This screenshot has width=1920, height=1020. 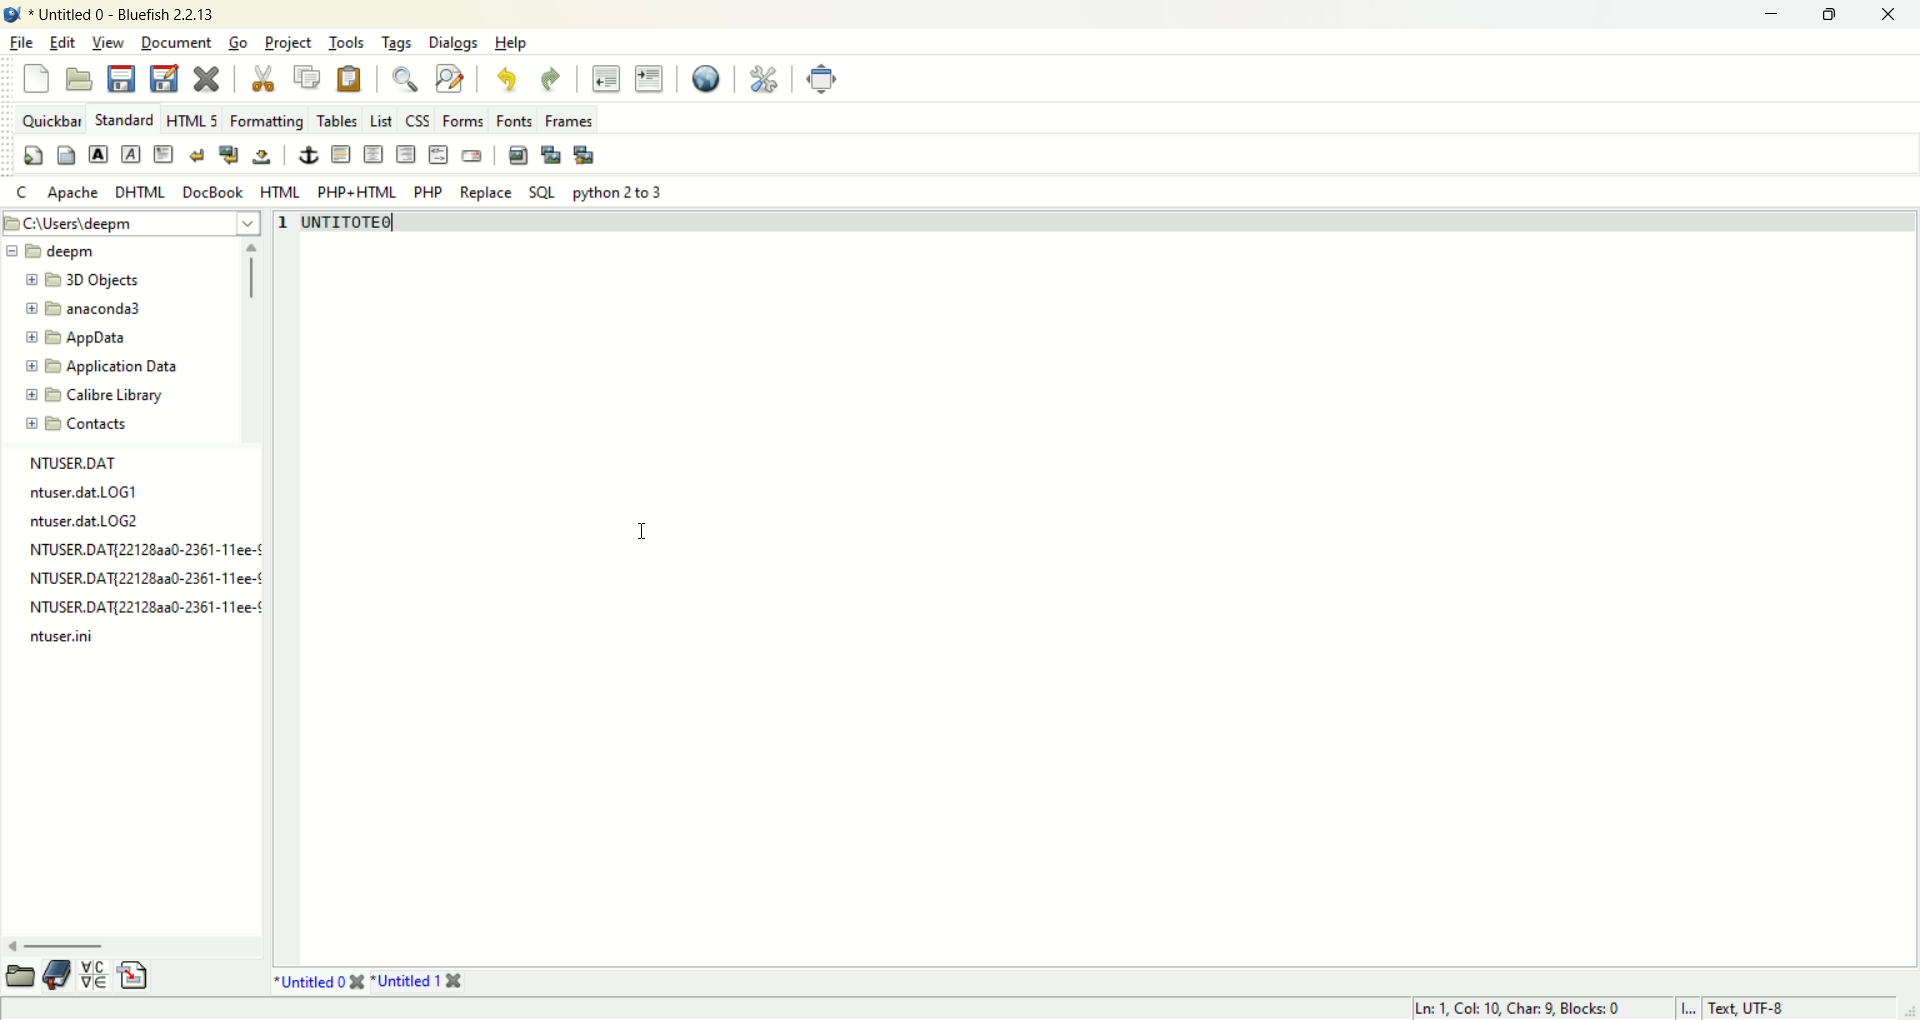 What do you see at coordinates (427, 191) in the screenshot?
I see `PHP` at bounding box center [427, 191].